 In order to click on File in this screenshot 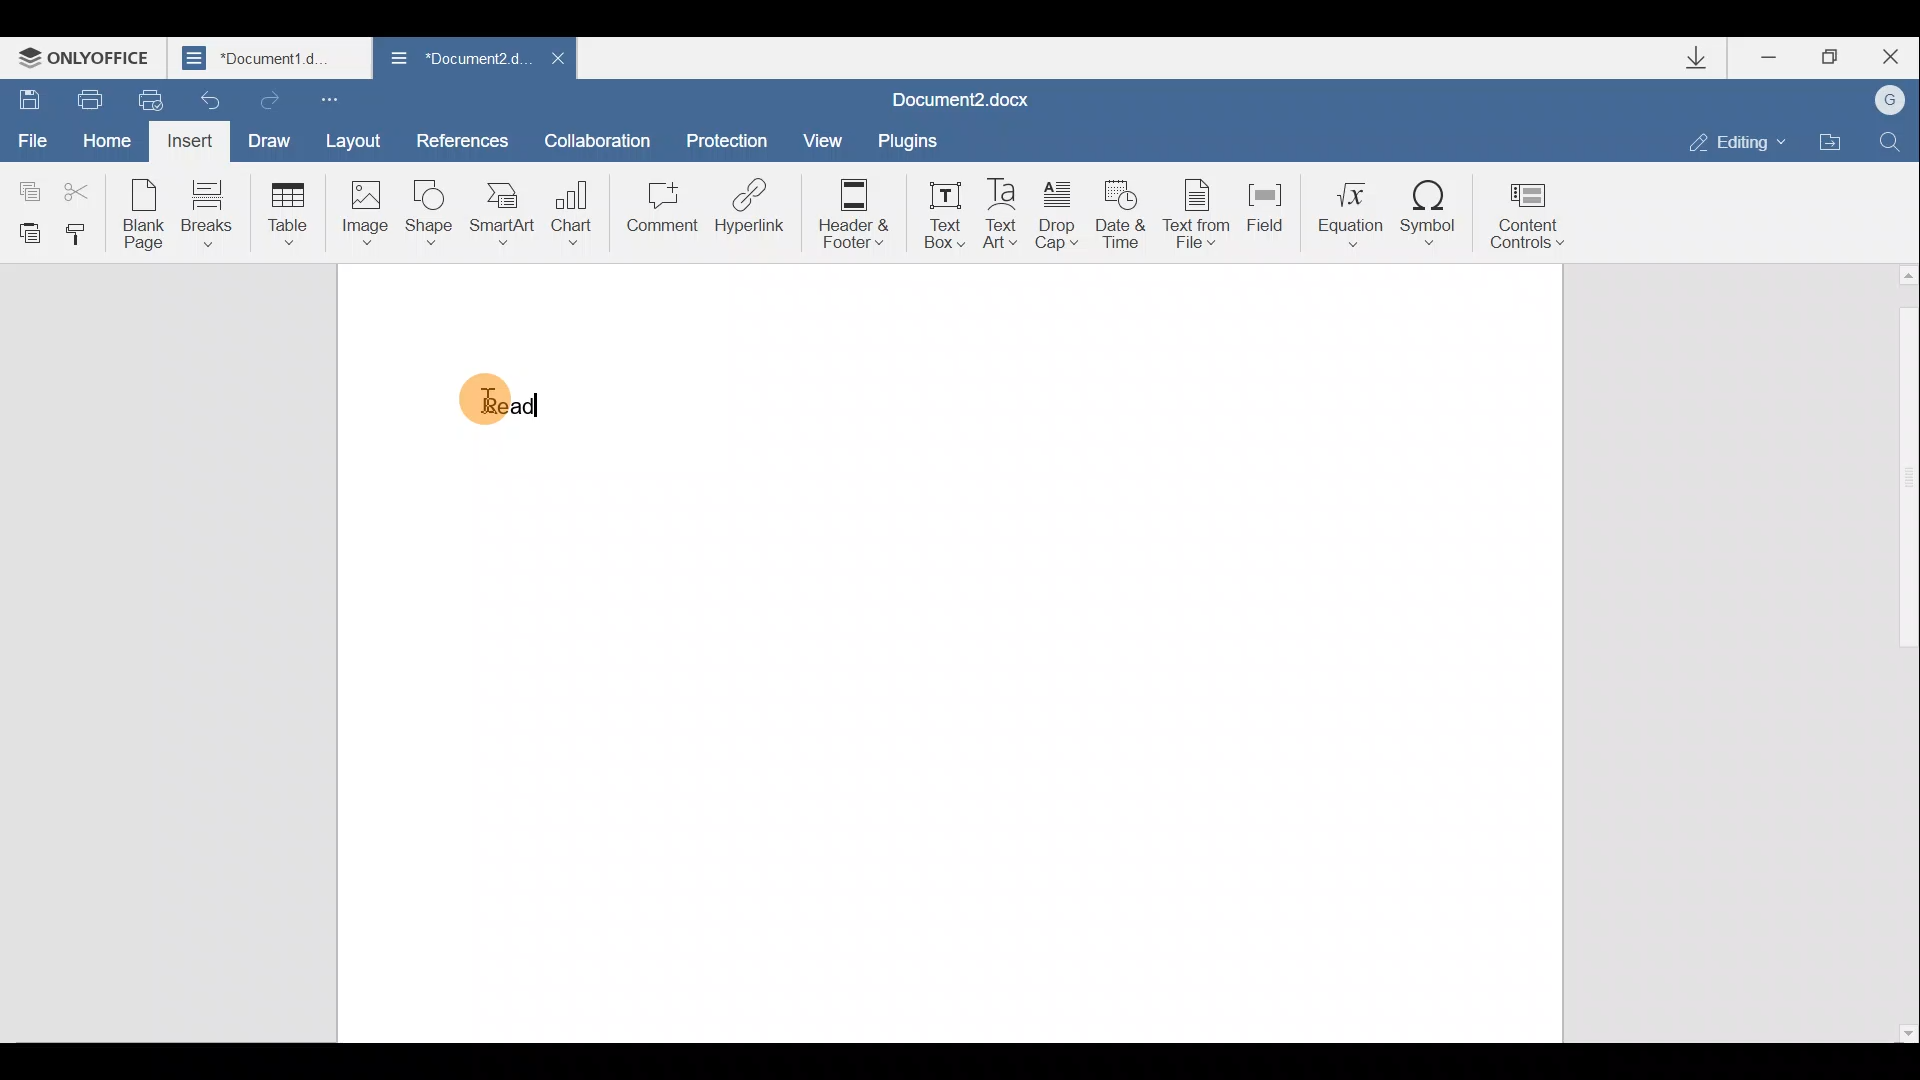, I will do `click(30, 133)`.